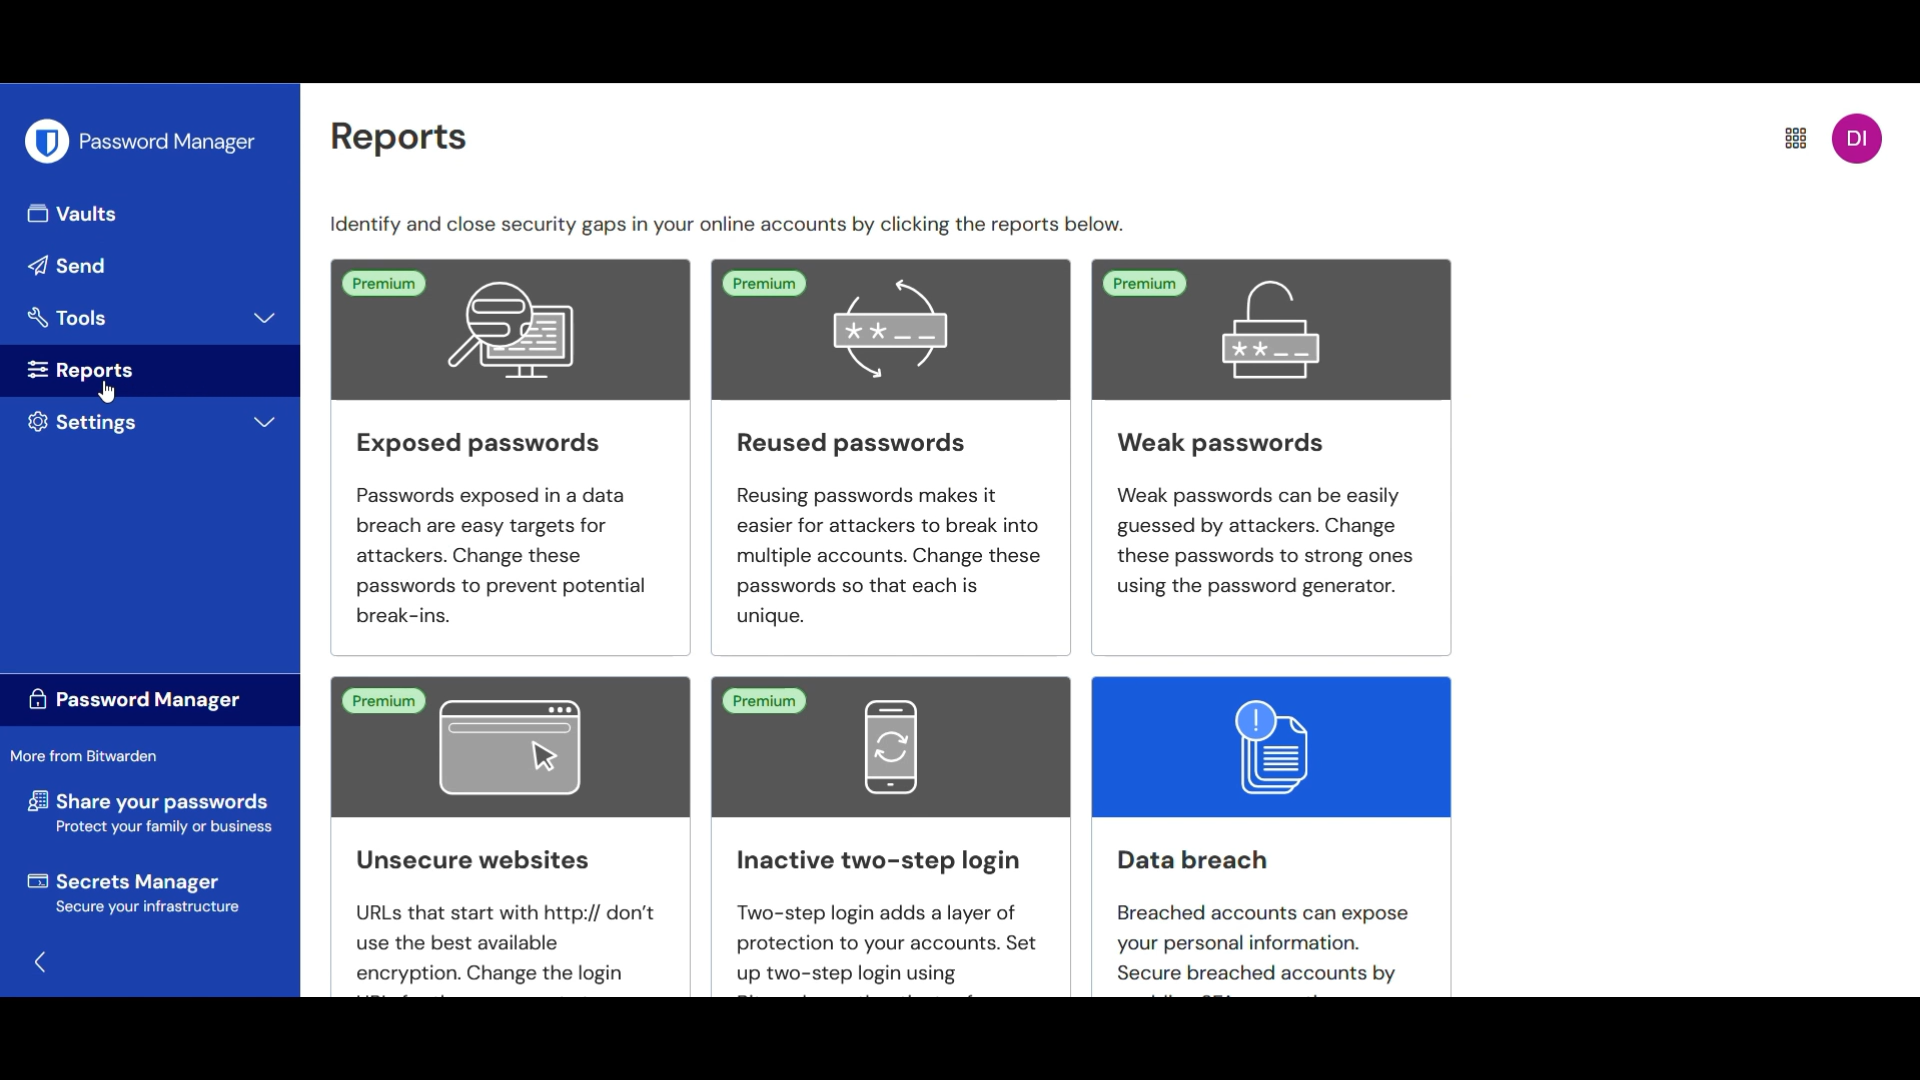 This screenshot has width=1920, height=1080. I want to click on Data breach

Breached accounts can expose
your personal information.
Secure breached accounts by, so click(1275, 832).